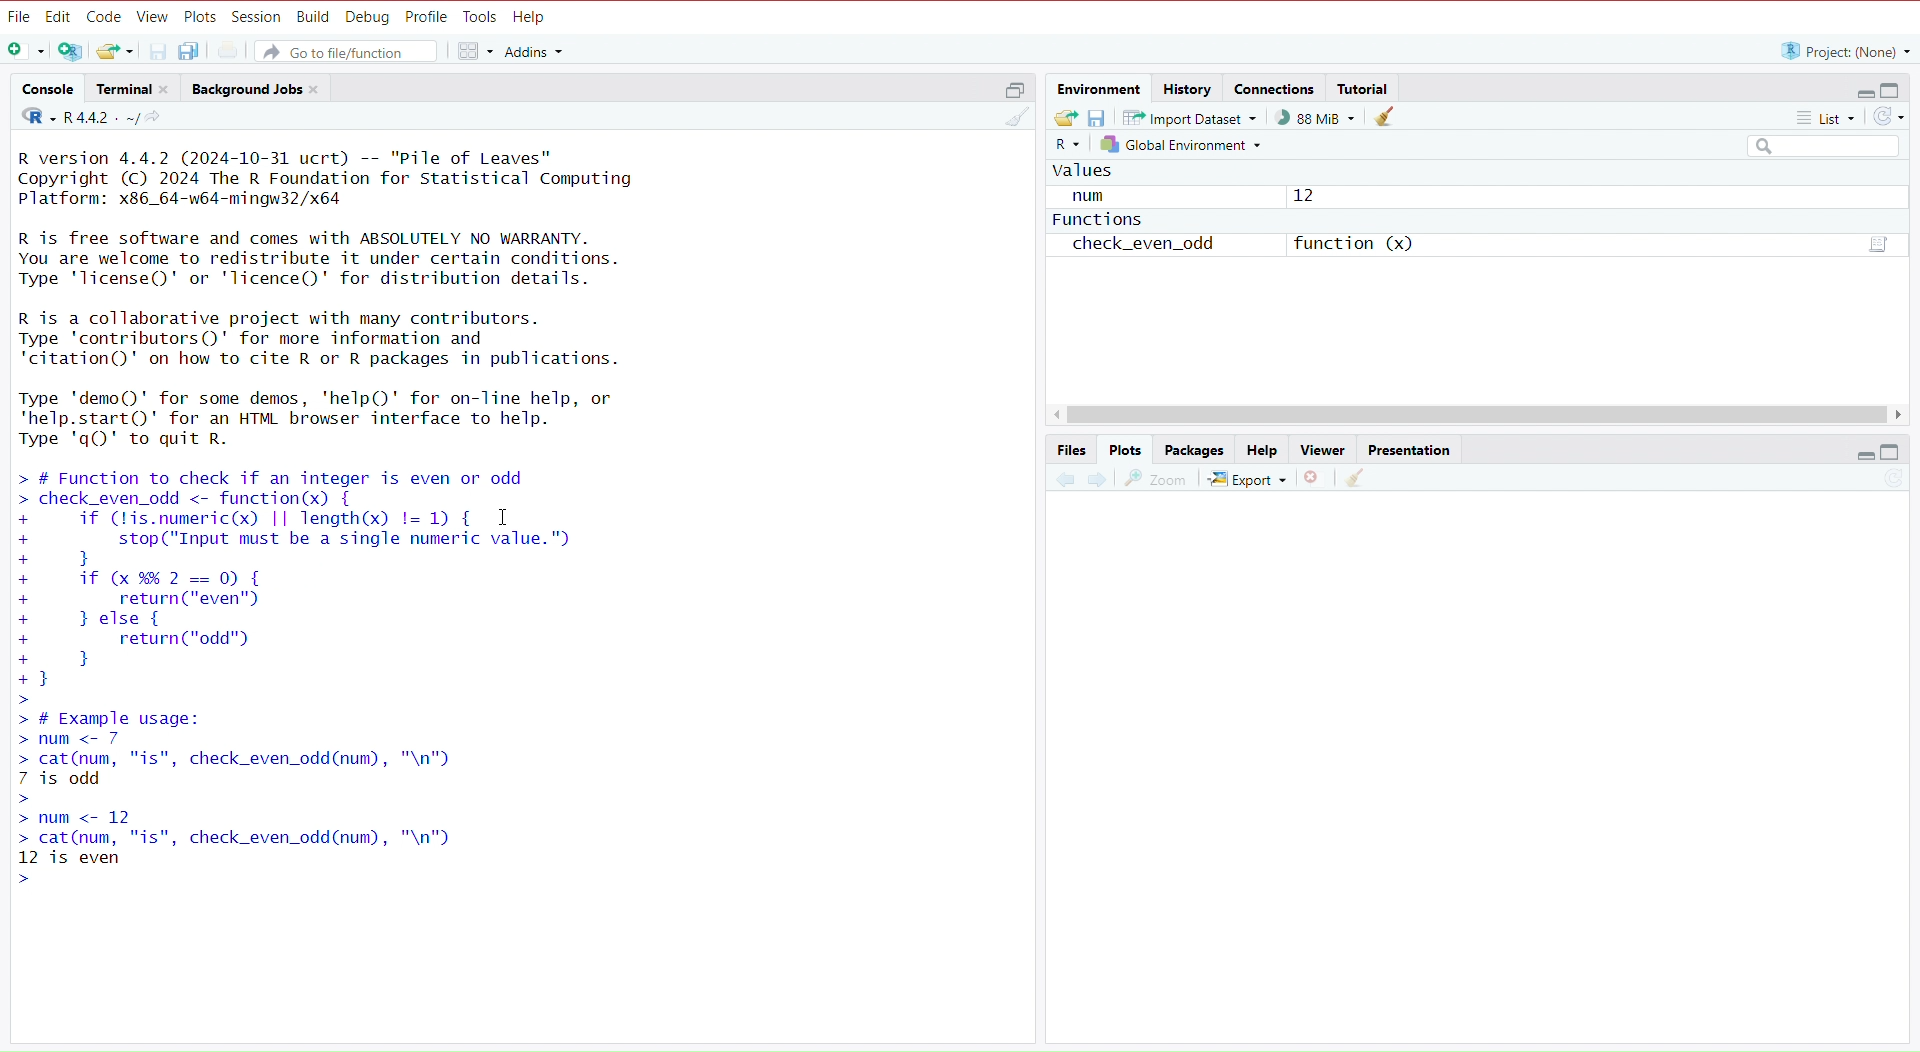 The width and height of the screenshot is (1920, 1052). What do you see at coordinates (1481, 214) in the screenshot?
I see `Environment is empty` at bounding box center [1481, 214].